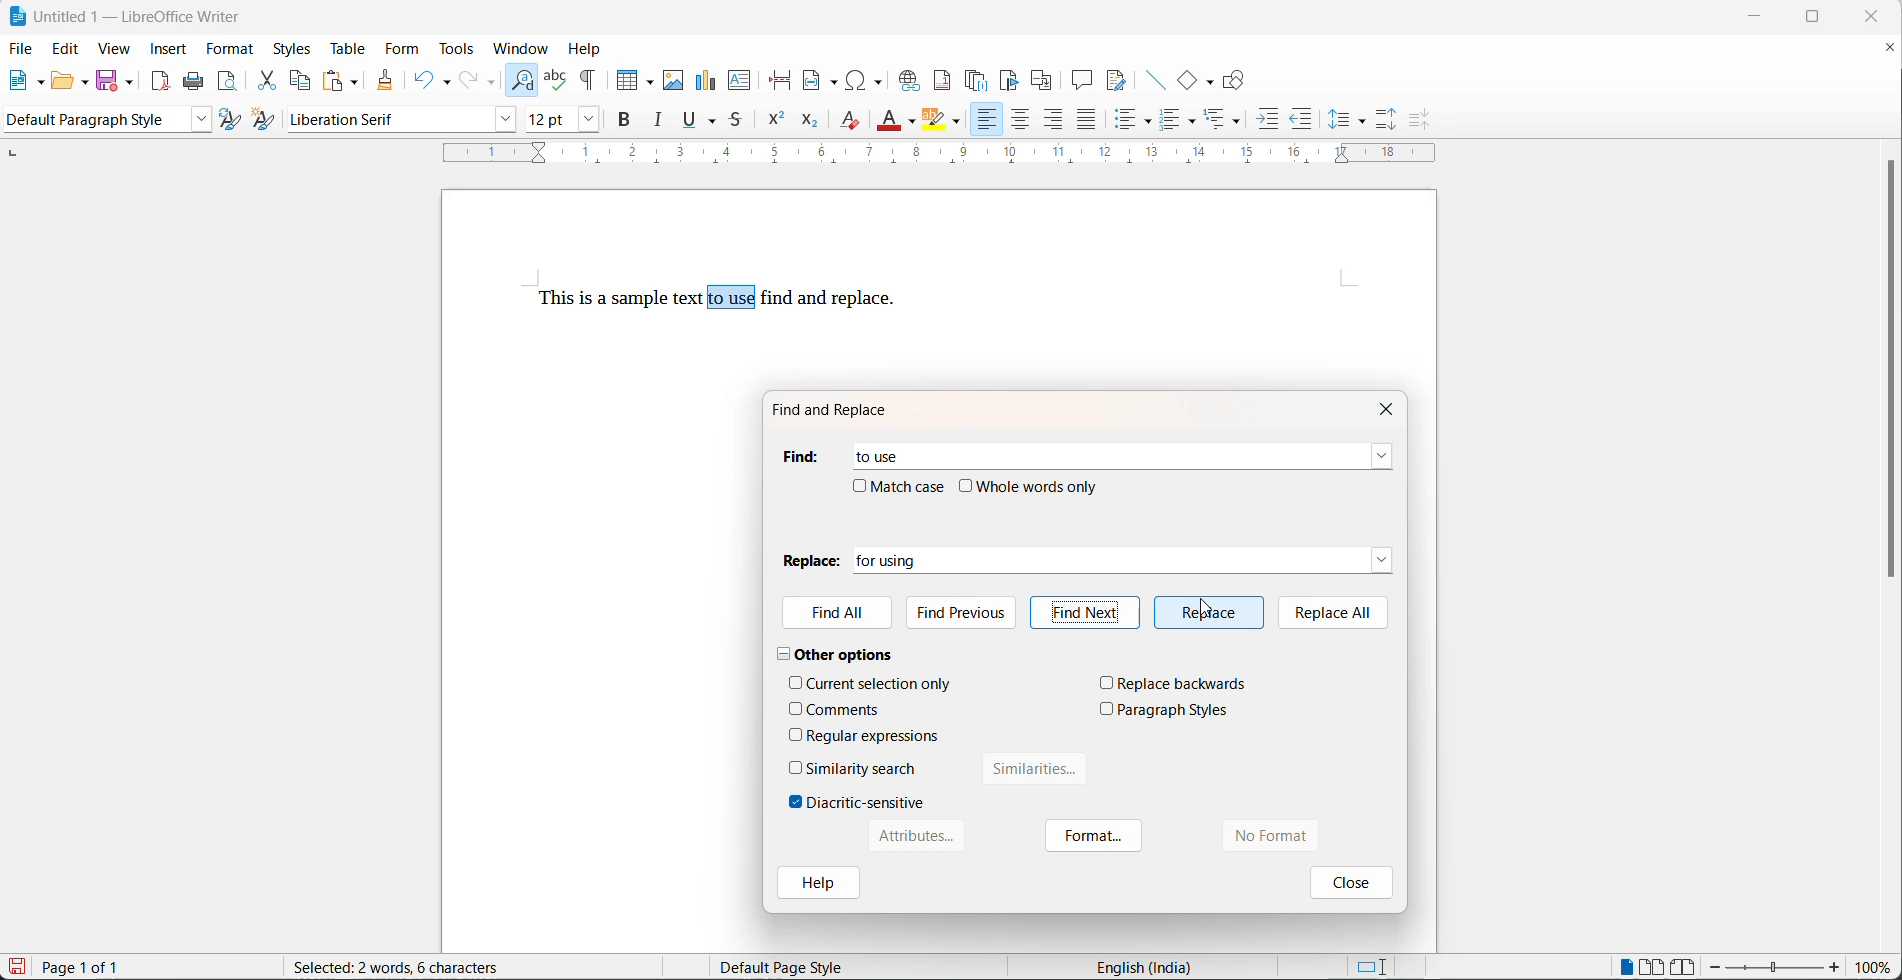 The width and height of the screenshot is (1902, 980). I want to click on tools, so click(460, 49).